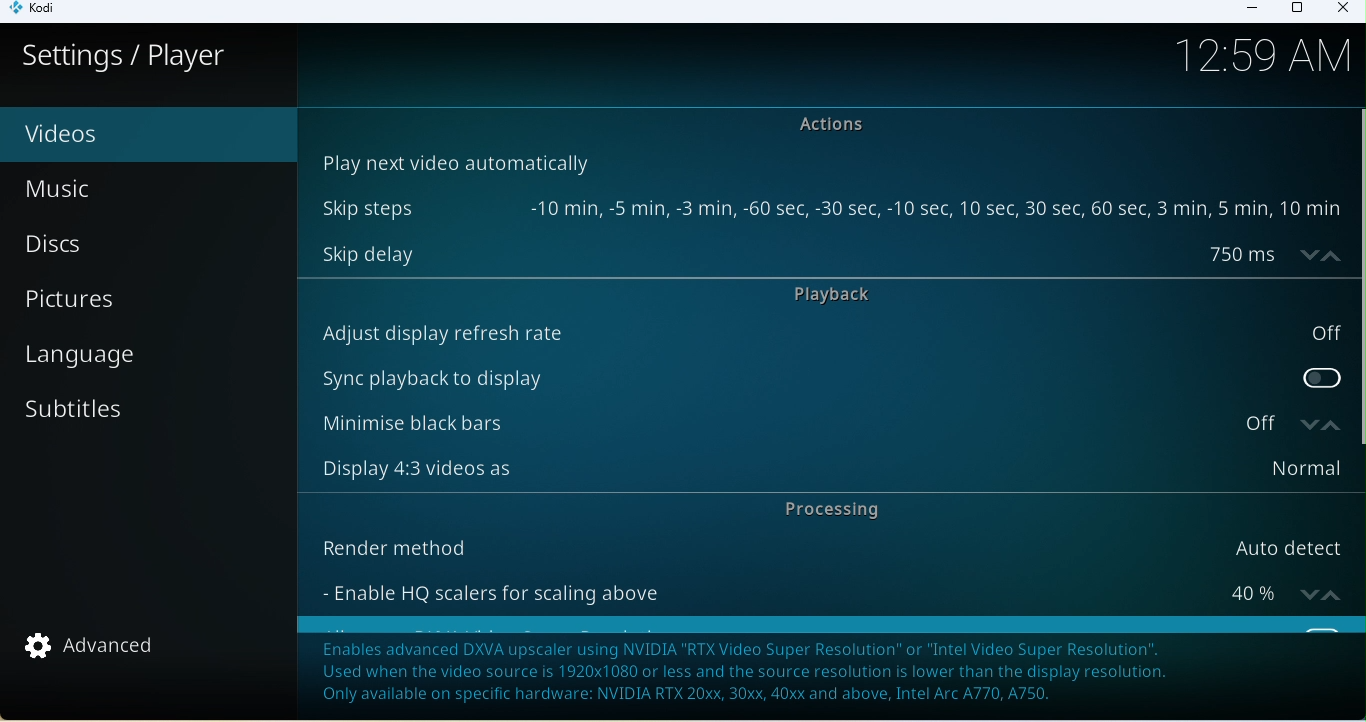 This screenshot has width=1366, height=722. Describe the element at coordinates (124, 248) in the screenshot. I see `Discs` at that location.